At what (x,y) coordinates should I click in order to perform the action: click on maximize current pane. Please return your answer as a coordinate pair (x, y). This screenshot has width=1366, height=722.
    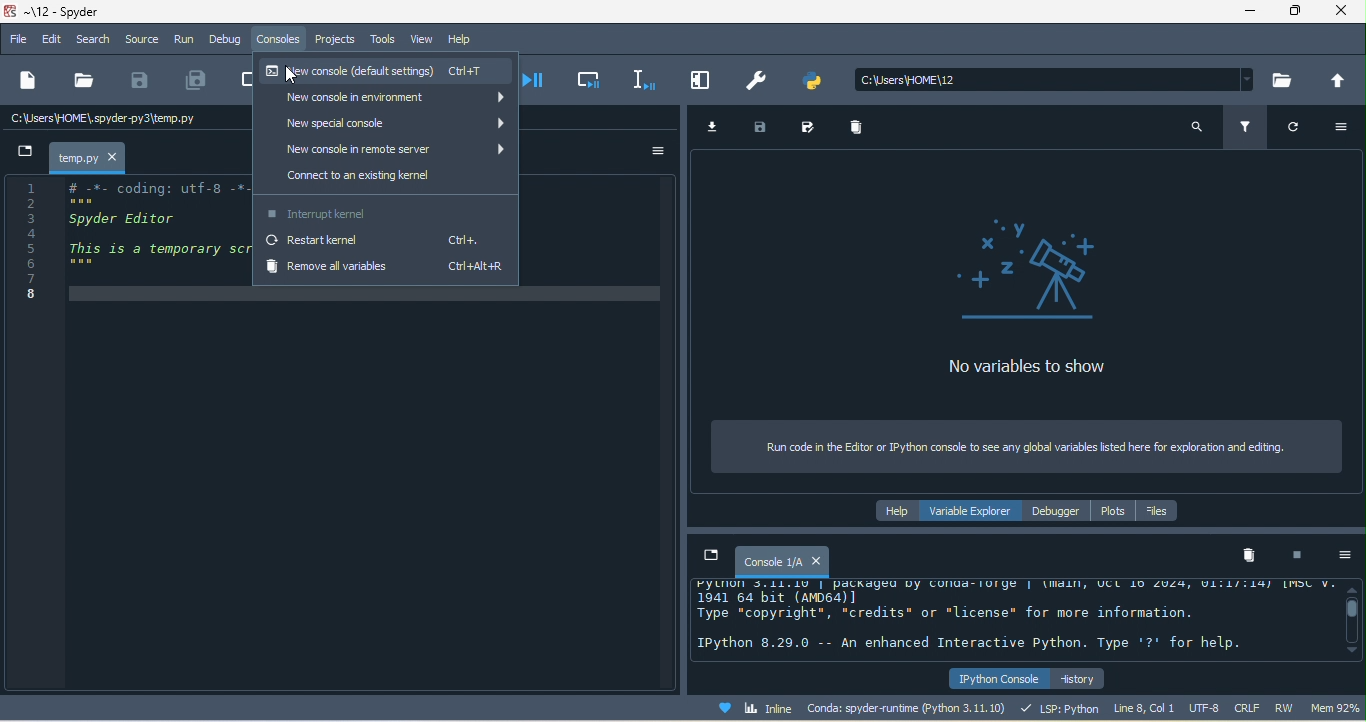
    Looking at the image, I should click on (706, 81).